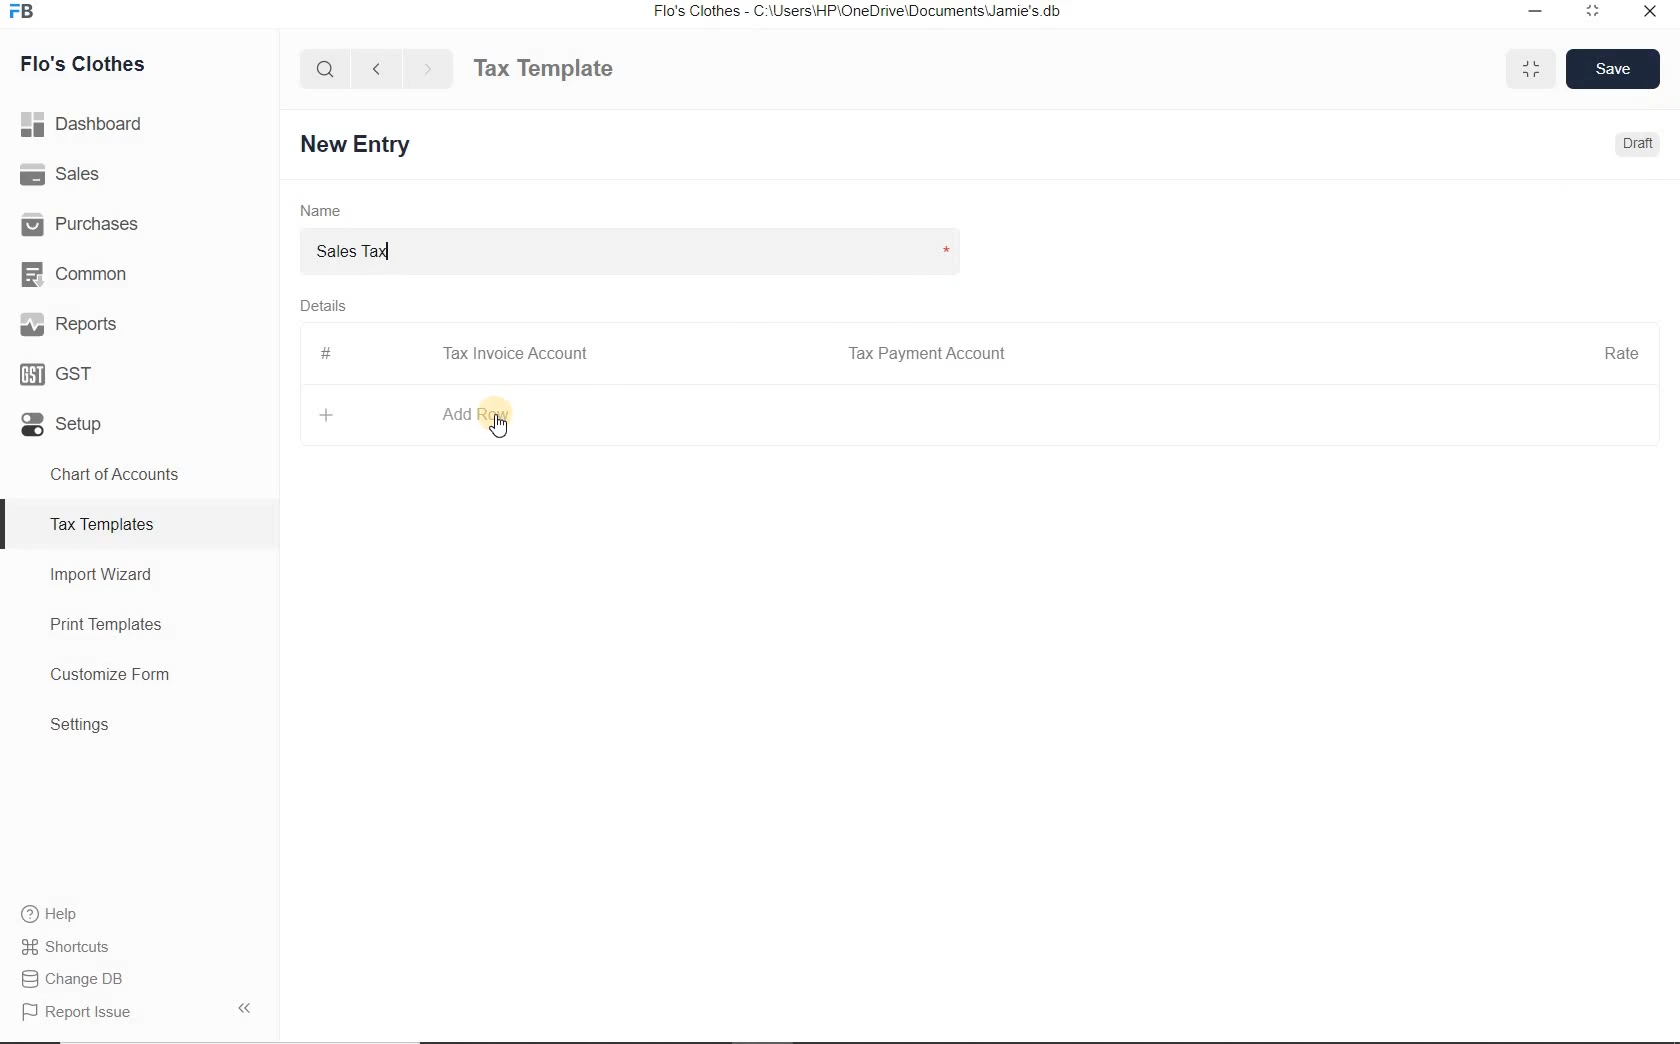 This screenshot has width=1680, height=1044. I want to click on Save, so click(1614, 68).